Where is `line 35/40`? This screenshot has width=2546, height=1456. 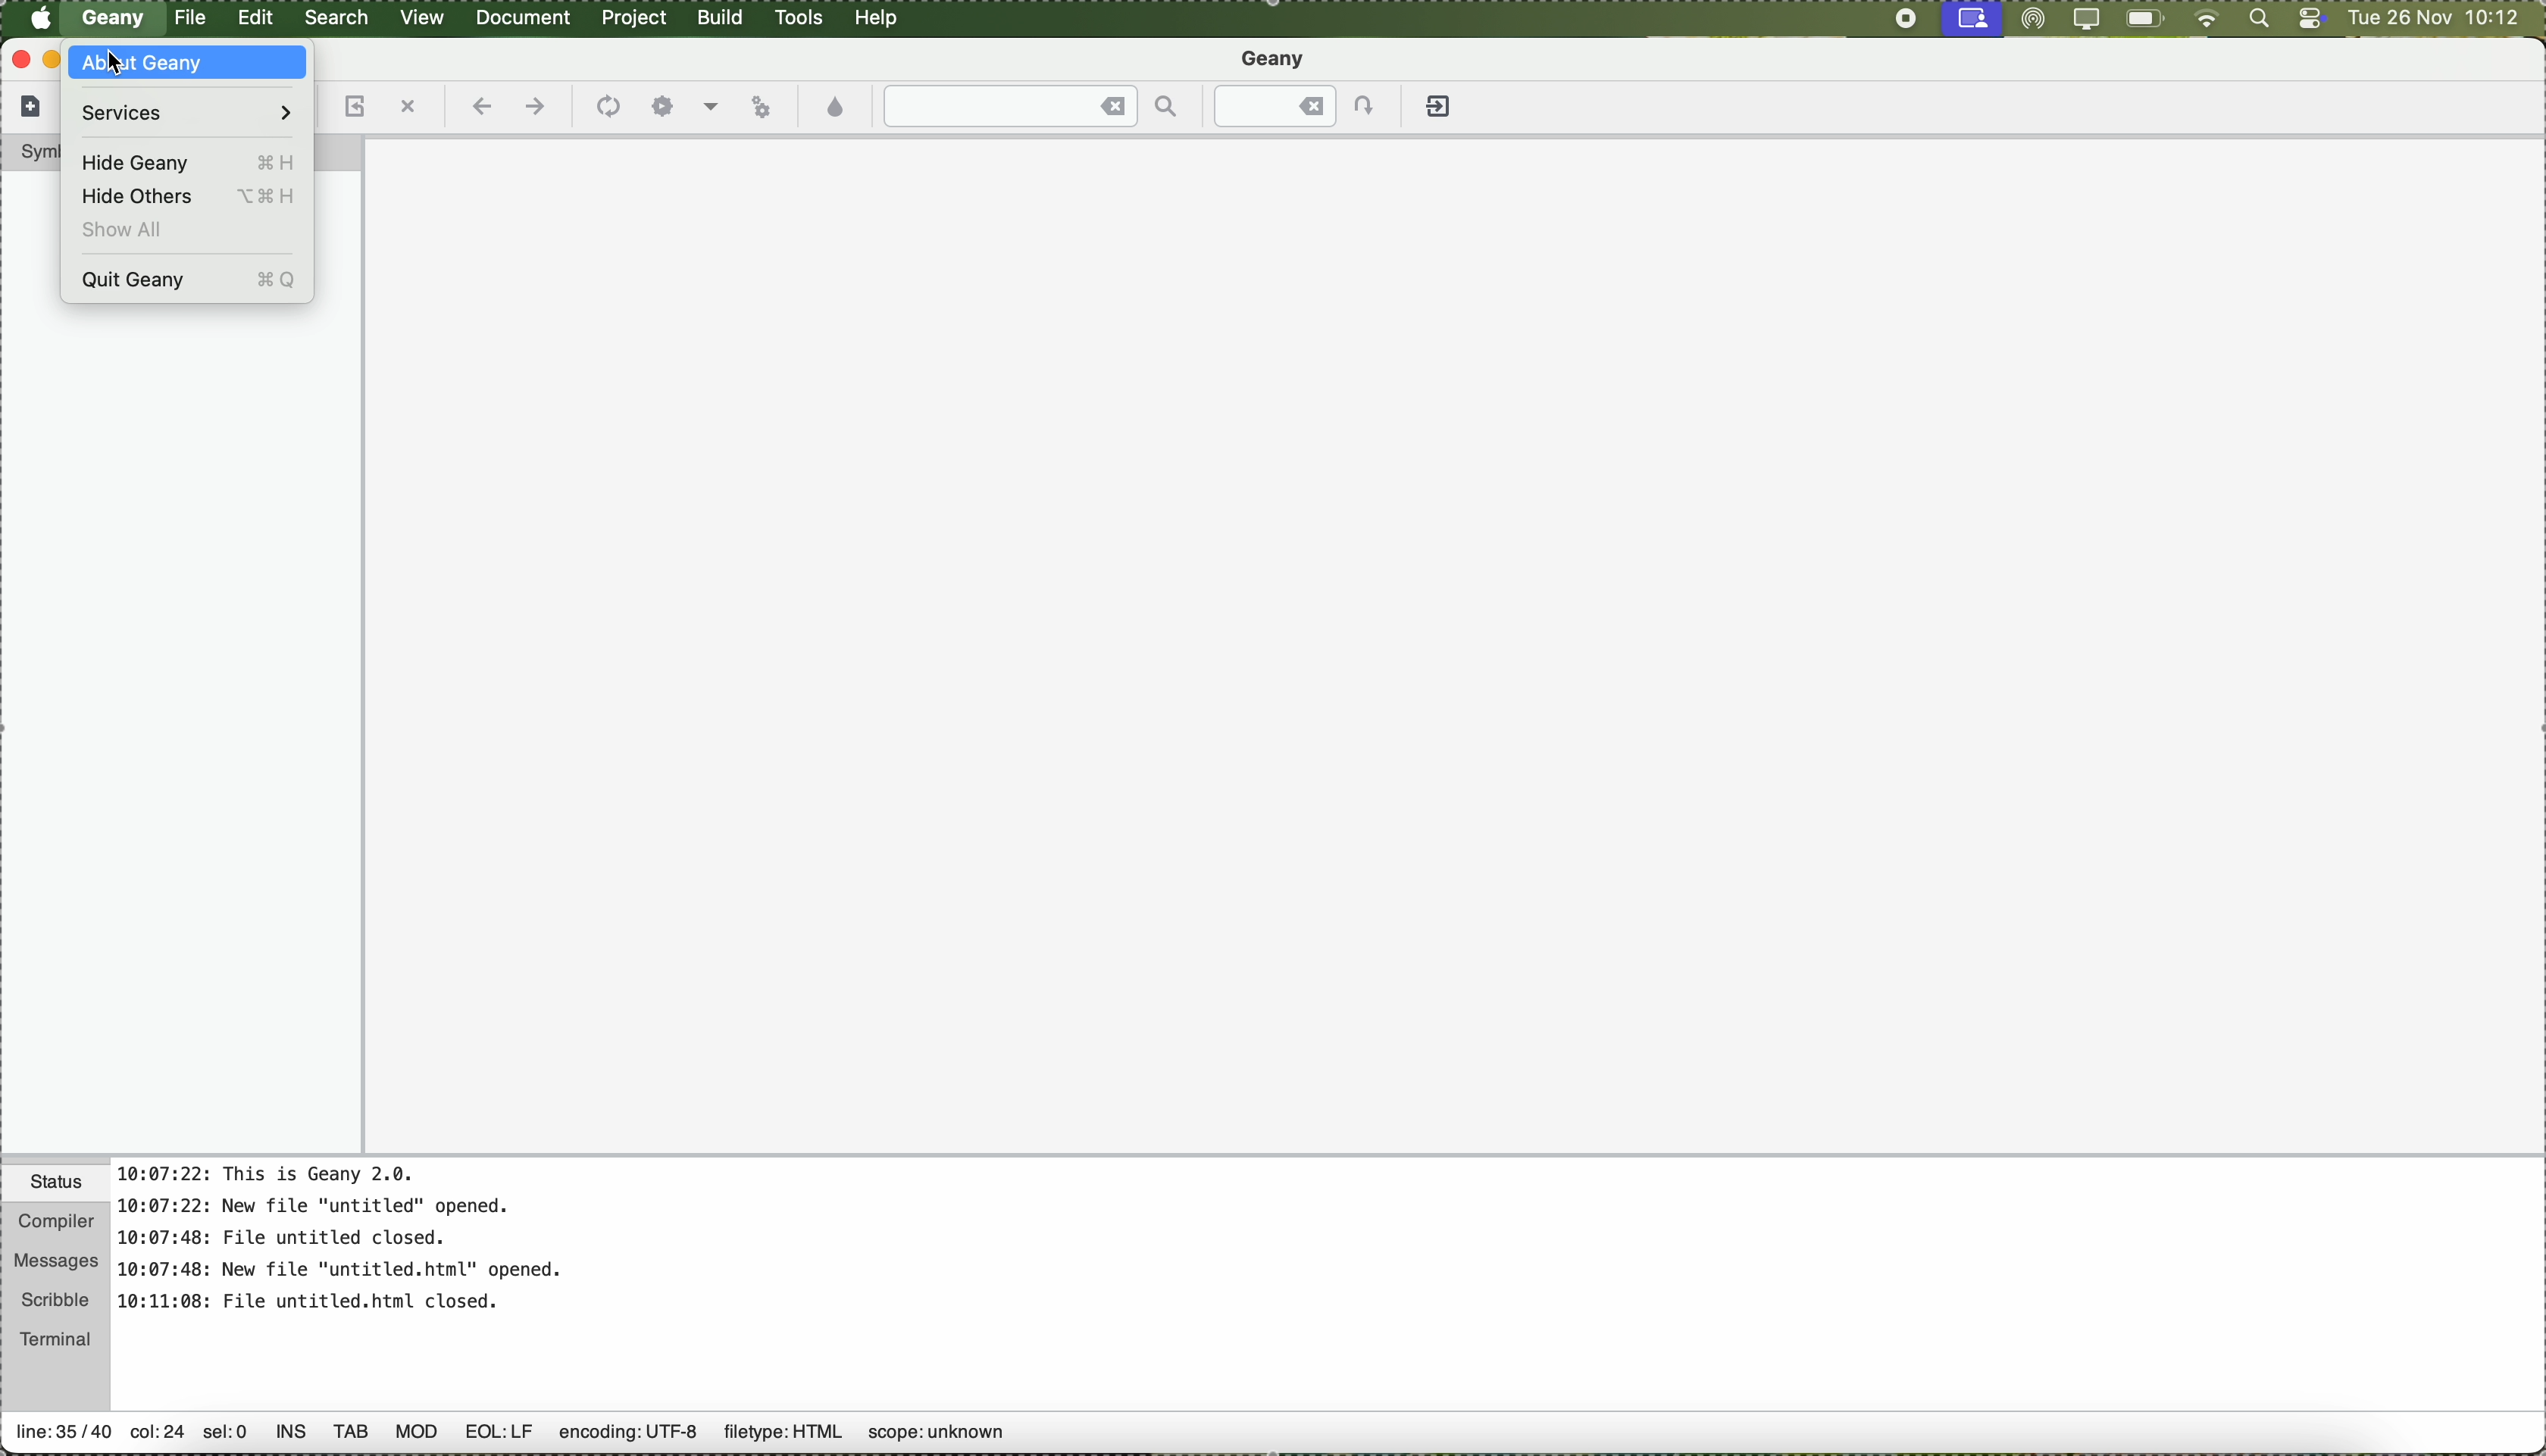 line 35/40 is located at coordinates (63, 1436).